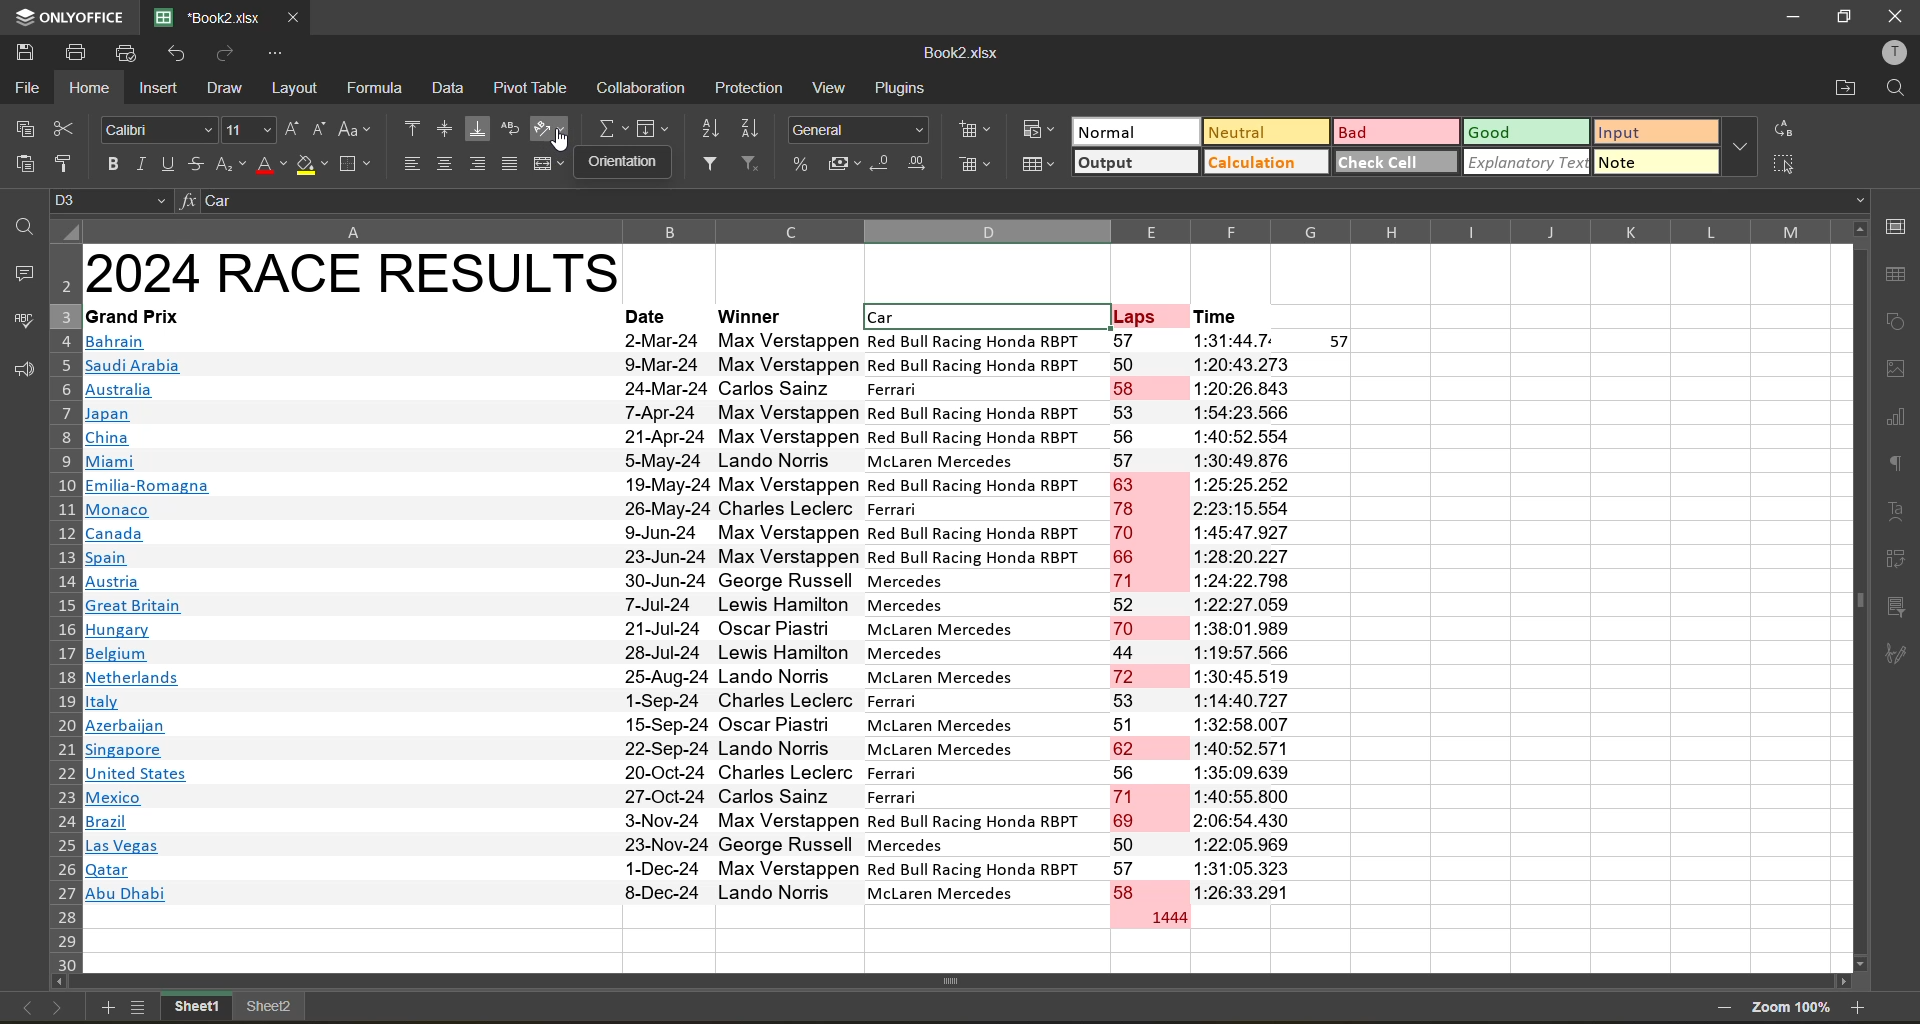 This screenshot has width=1920, height=1024. What do you see at coordinates (444, 127) in the screenshot?
I see `align middle` at bounding box center [444, 127].